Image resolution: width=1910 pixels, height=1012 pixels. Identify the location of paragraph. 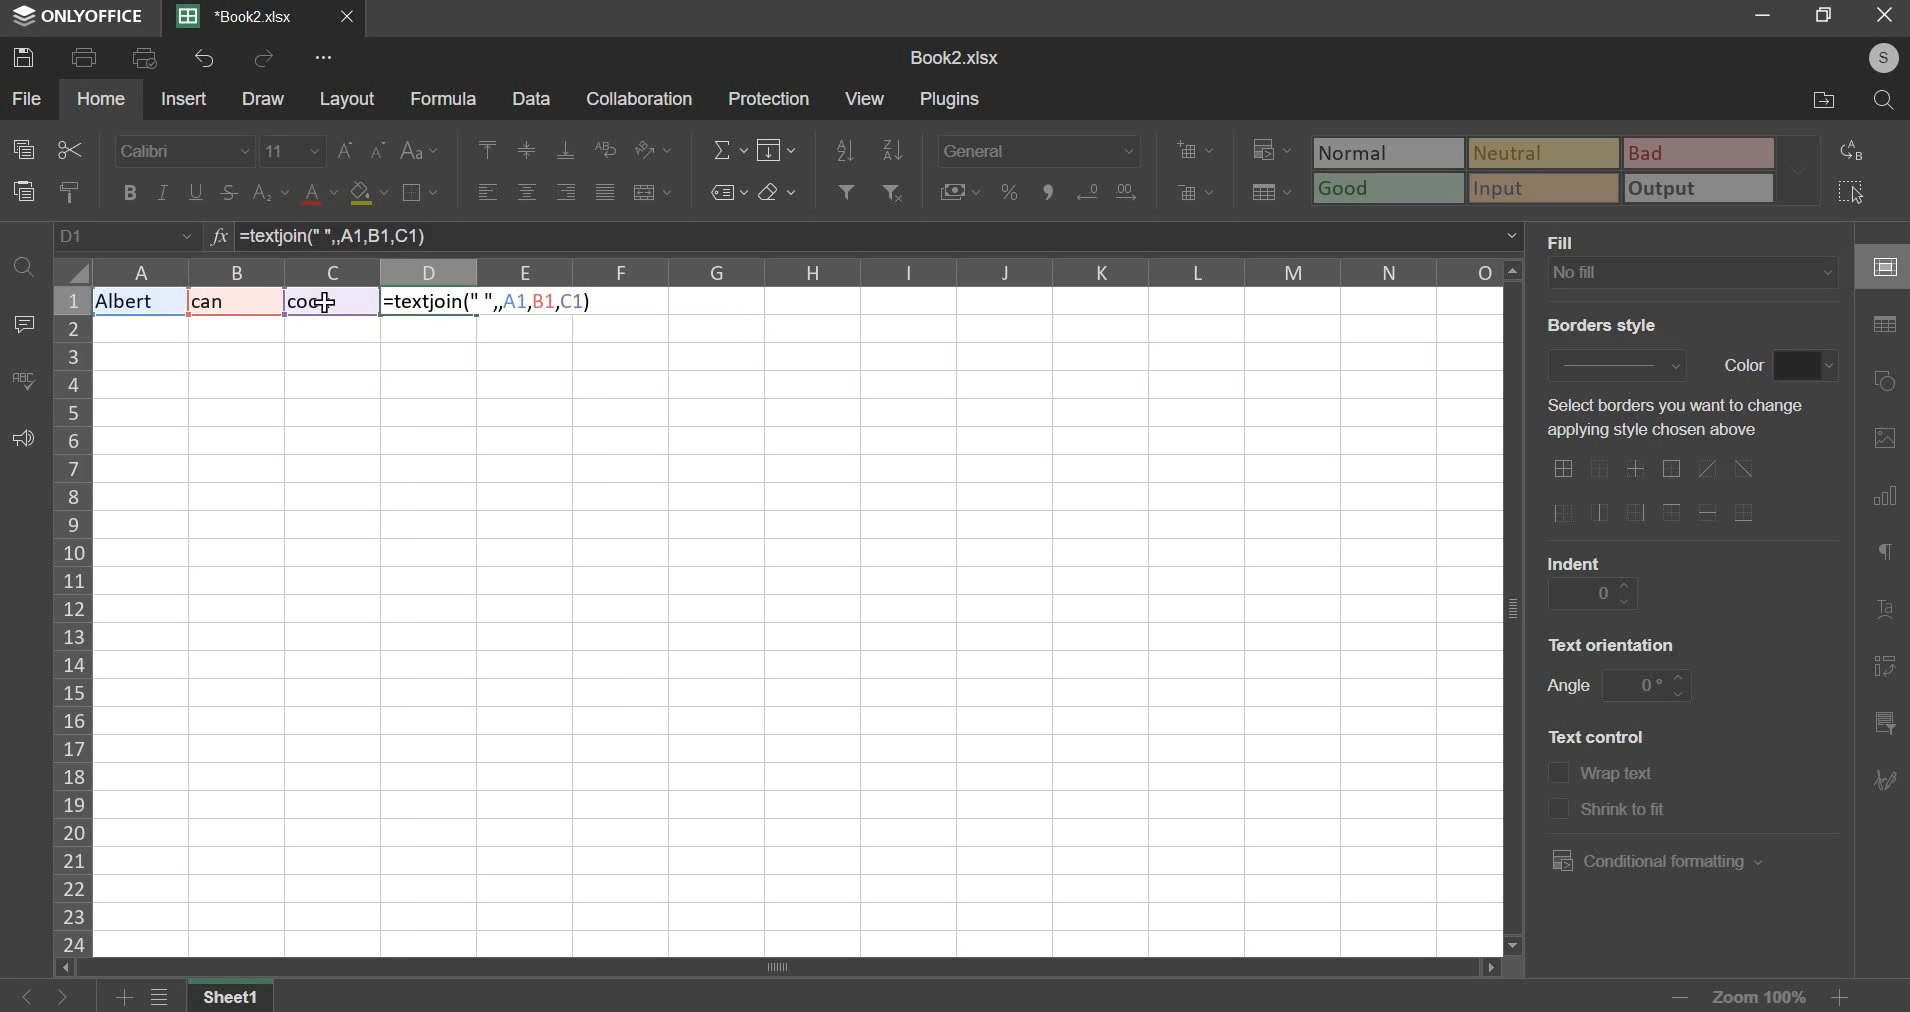
(1883, 555).